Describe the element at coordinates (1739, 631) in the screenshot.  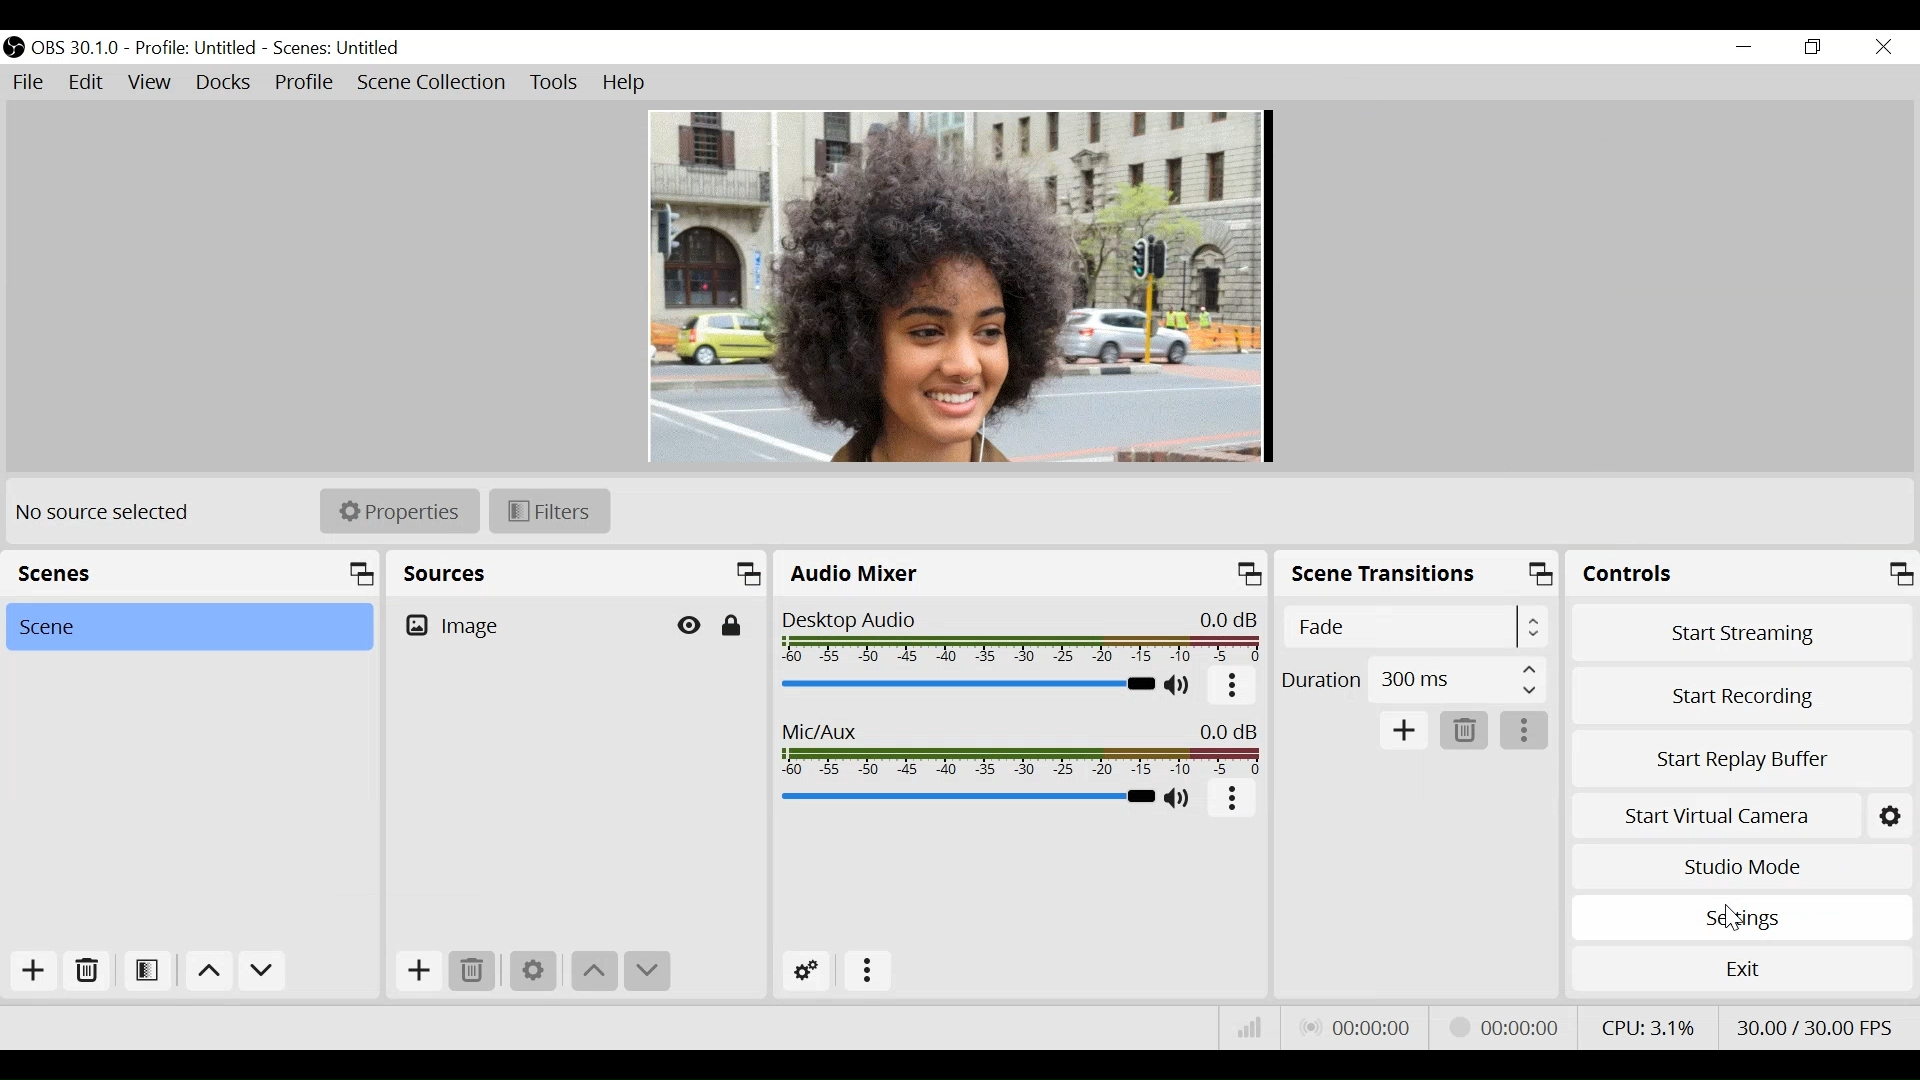
I see `Start Streaming` at that location.